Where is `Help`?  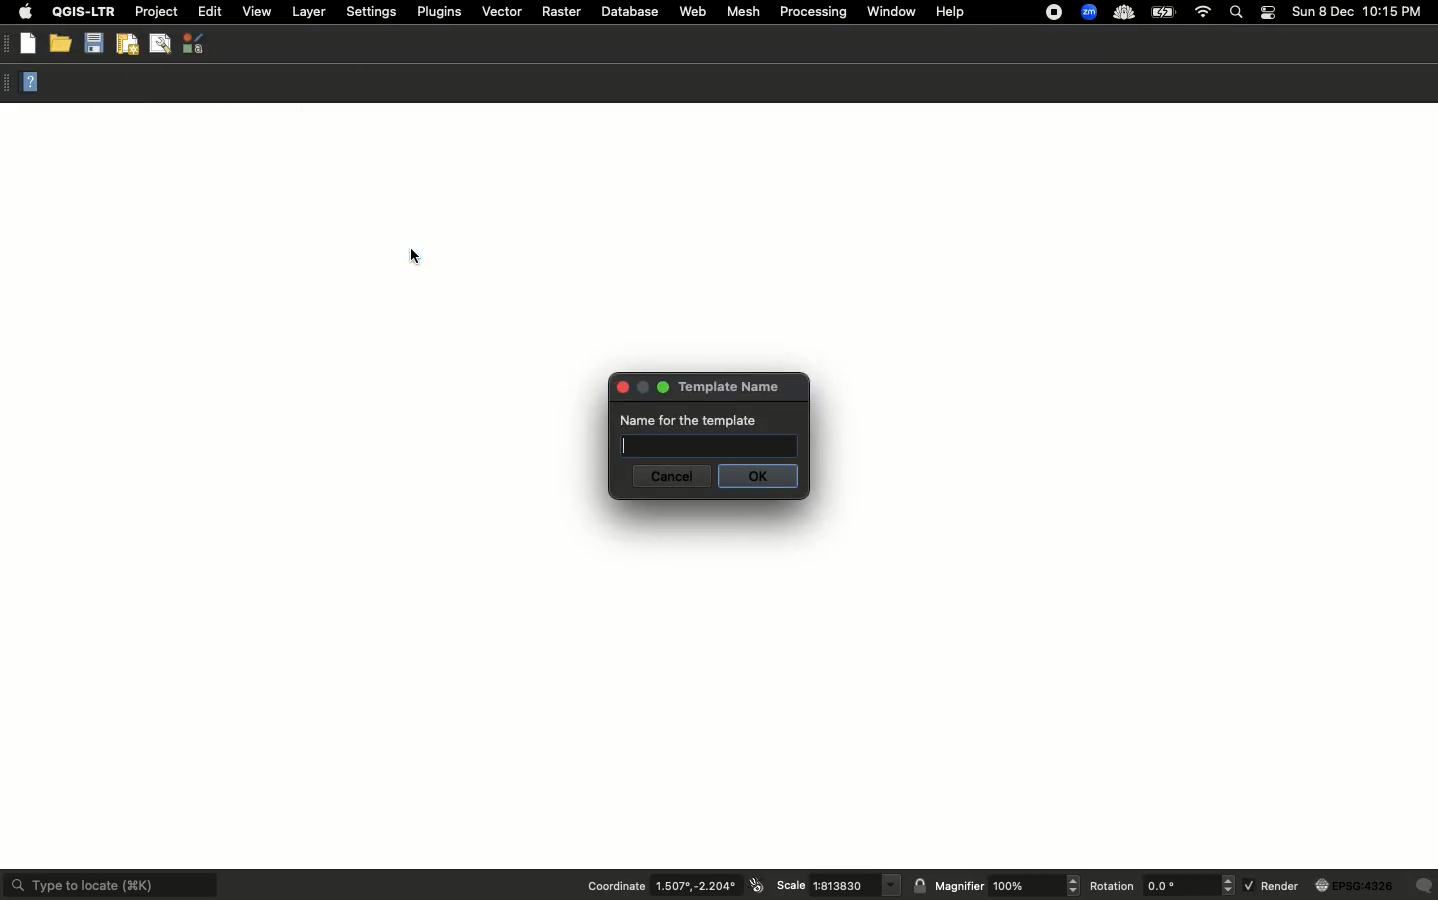
Help is located at coordinates (954, 10).